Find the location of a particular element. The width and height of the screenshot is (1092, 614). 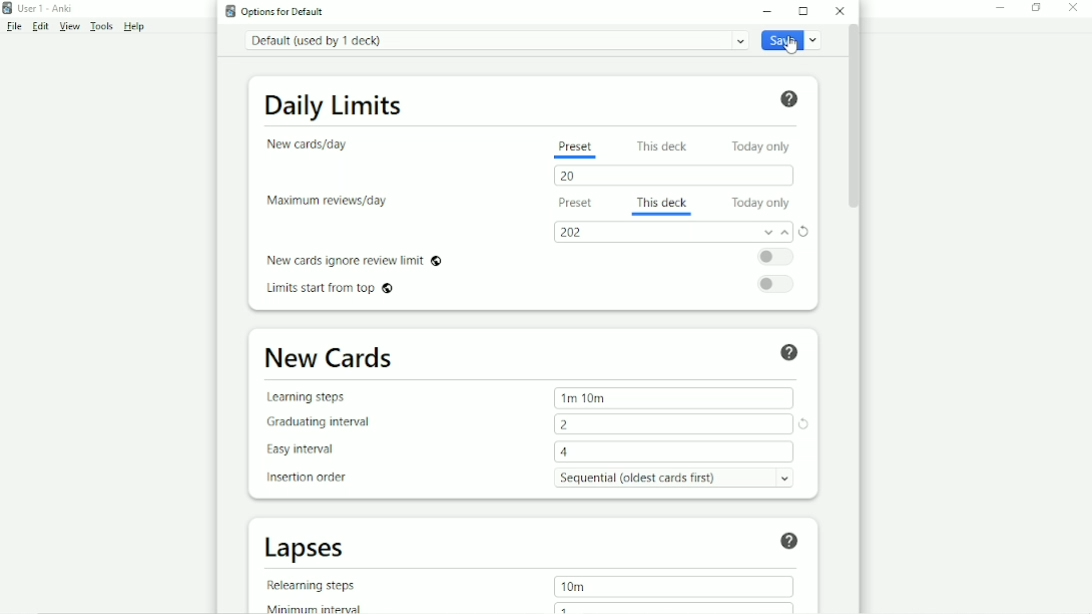

Help is located at coordinates (136, 27).